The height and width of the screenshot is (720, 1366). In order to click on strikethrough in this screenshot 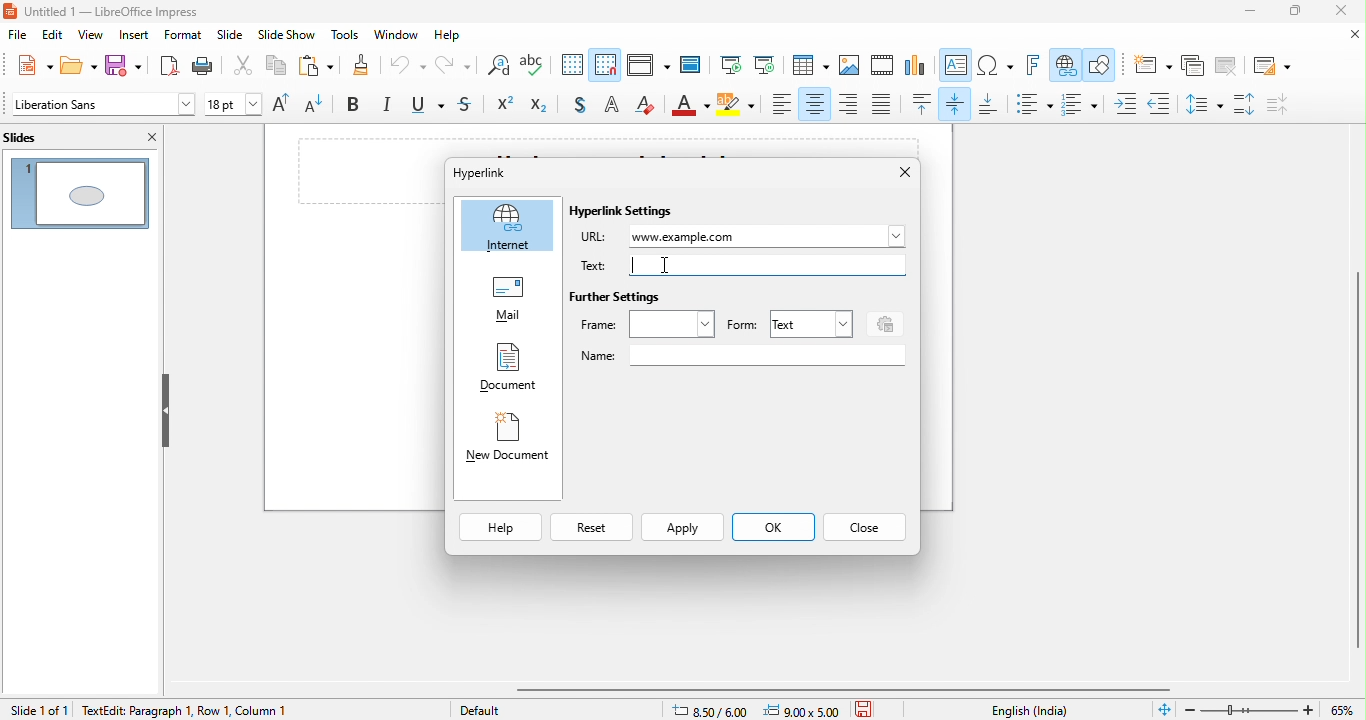, I will do `click(469, 106)`.